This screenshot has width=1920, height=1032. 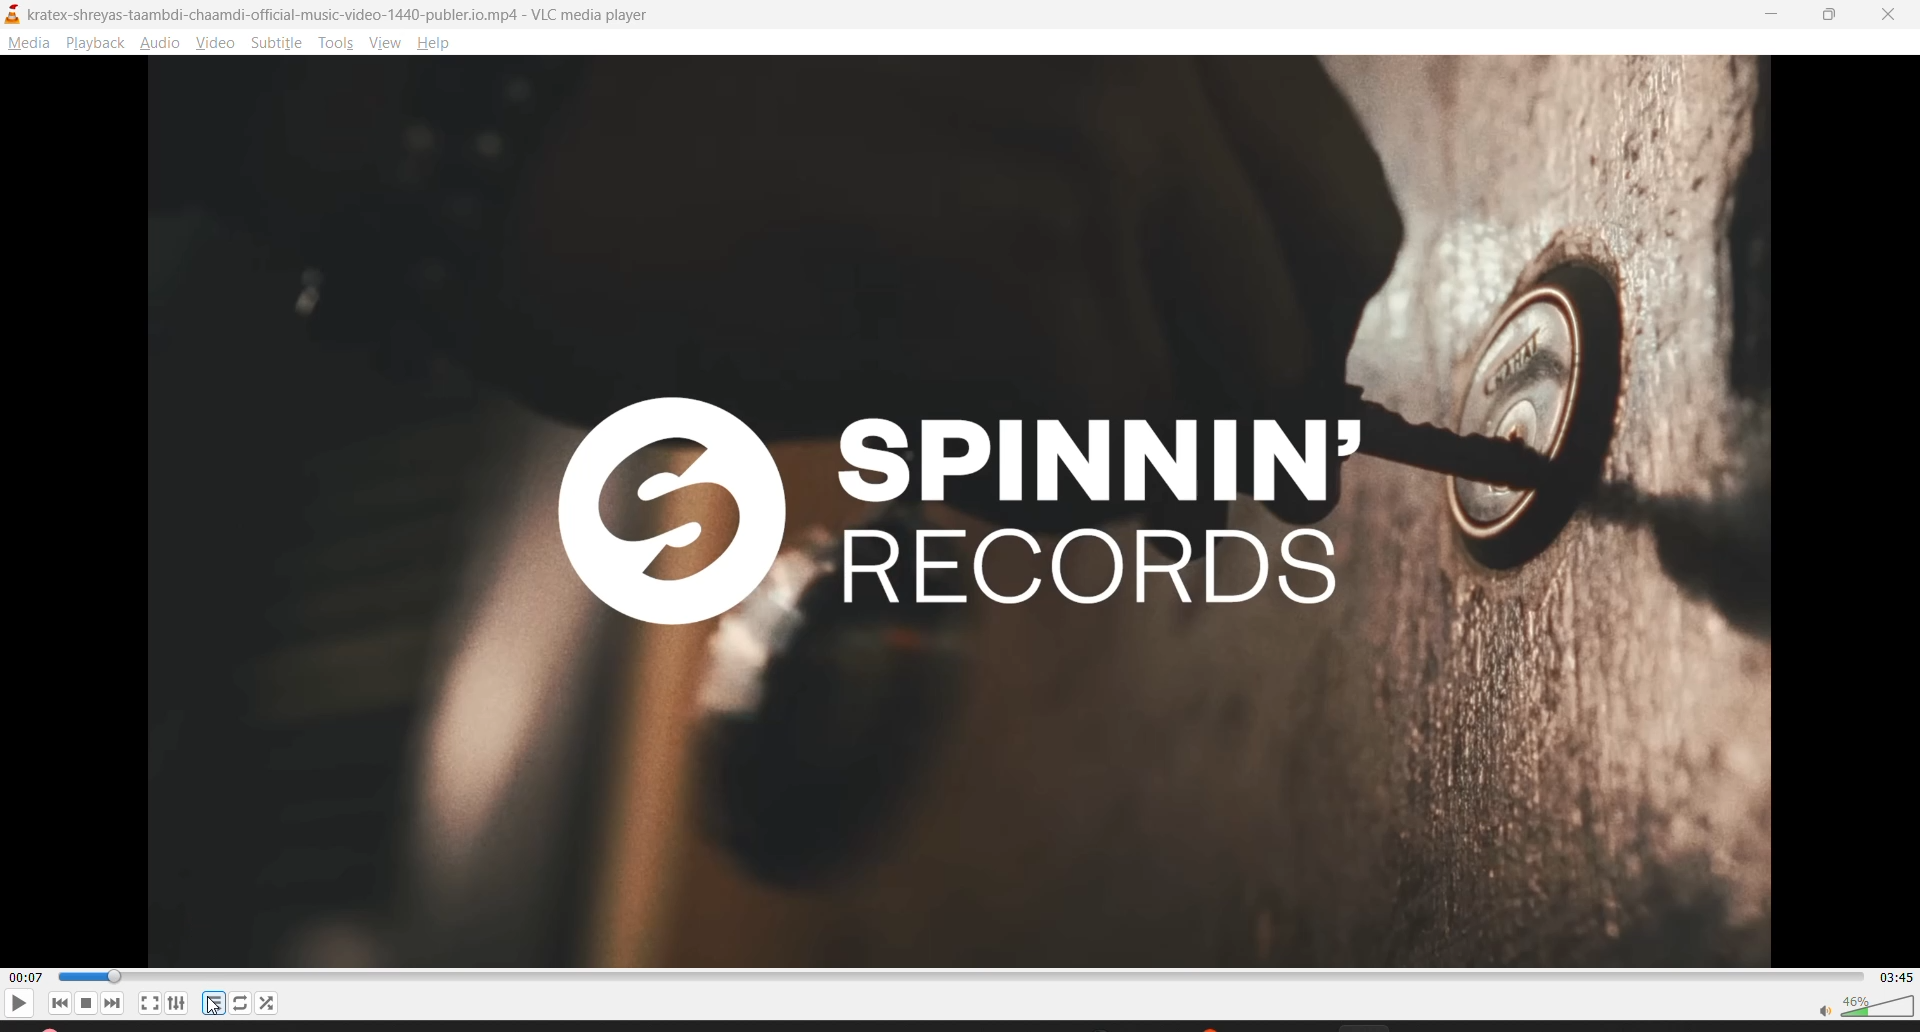 I want to click on play, so click(x=16, y=1001).